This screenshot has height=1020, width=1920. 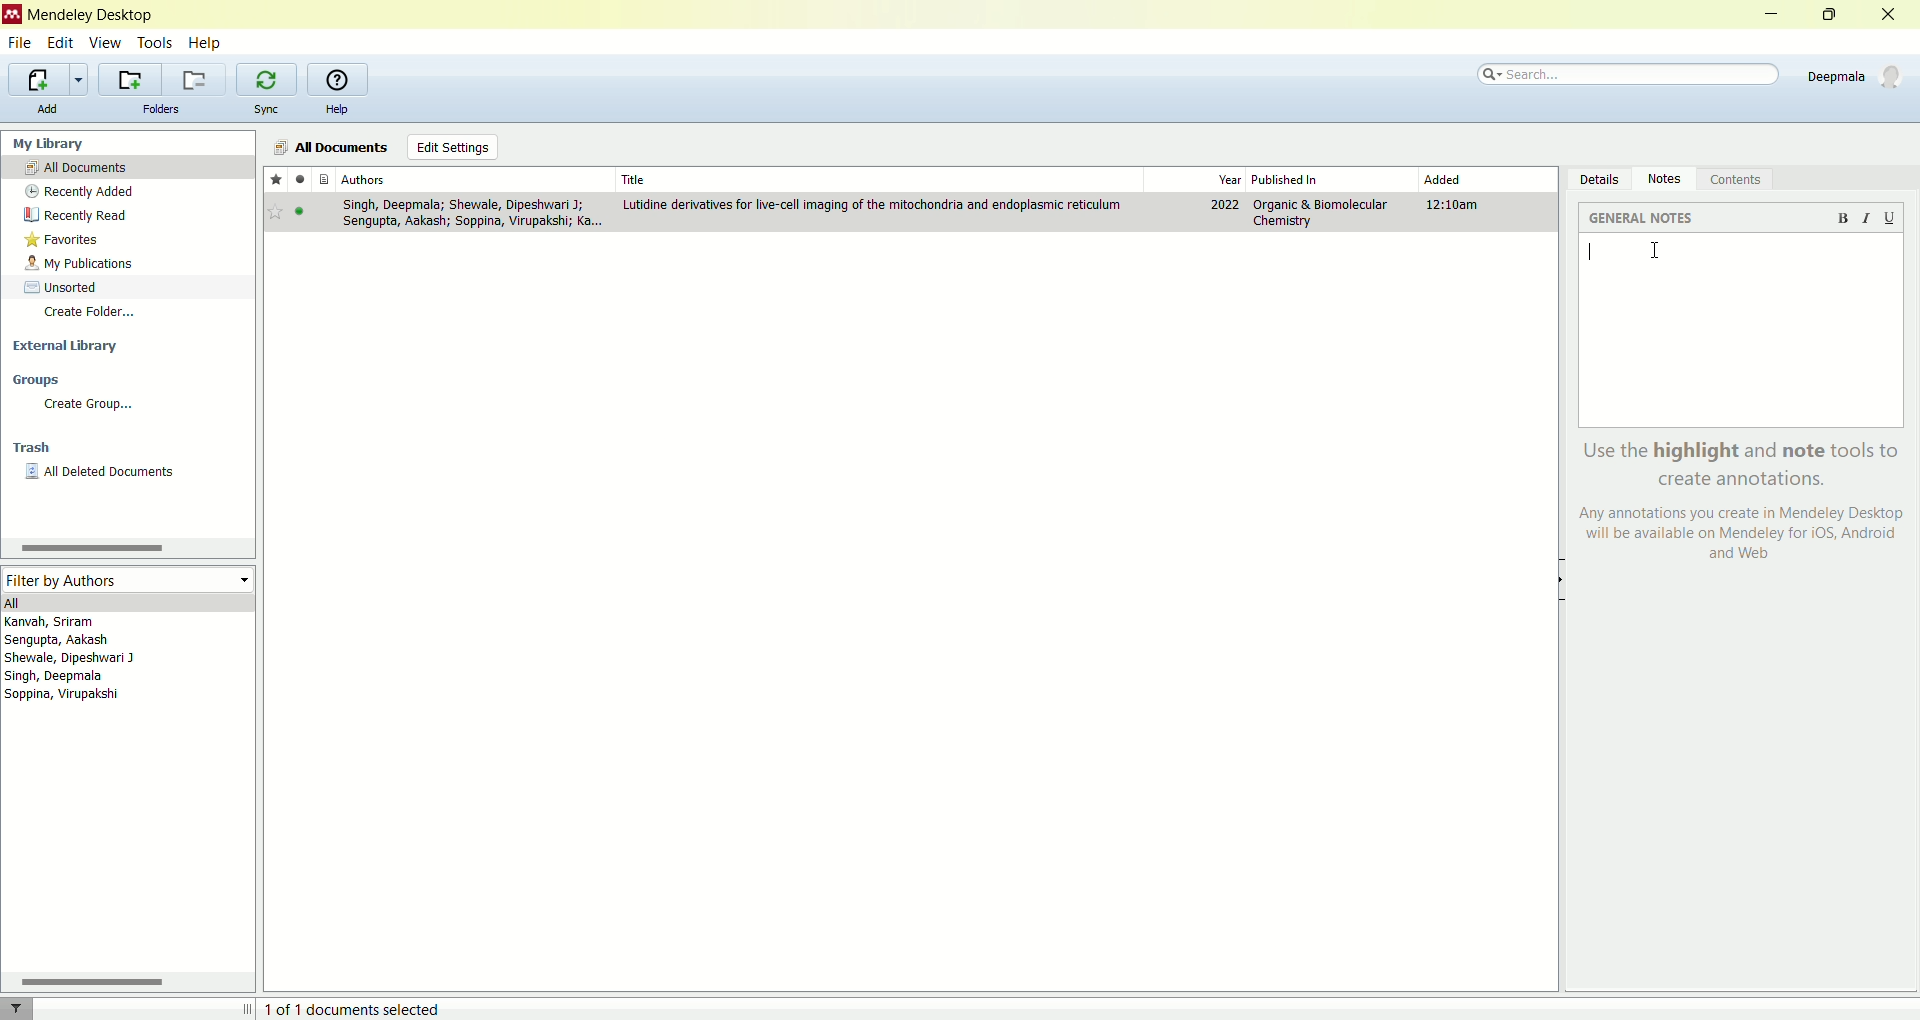 I want to click on search, so click(x=1631, y=71).